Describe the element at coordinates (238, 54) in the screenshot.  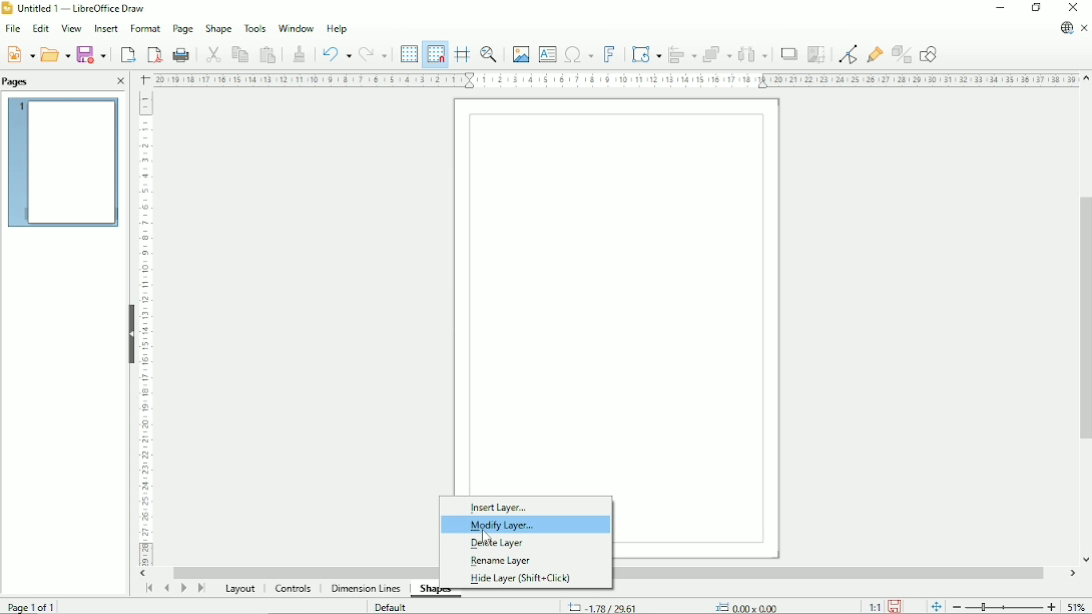
I see `Copy` at that location.